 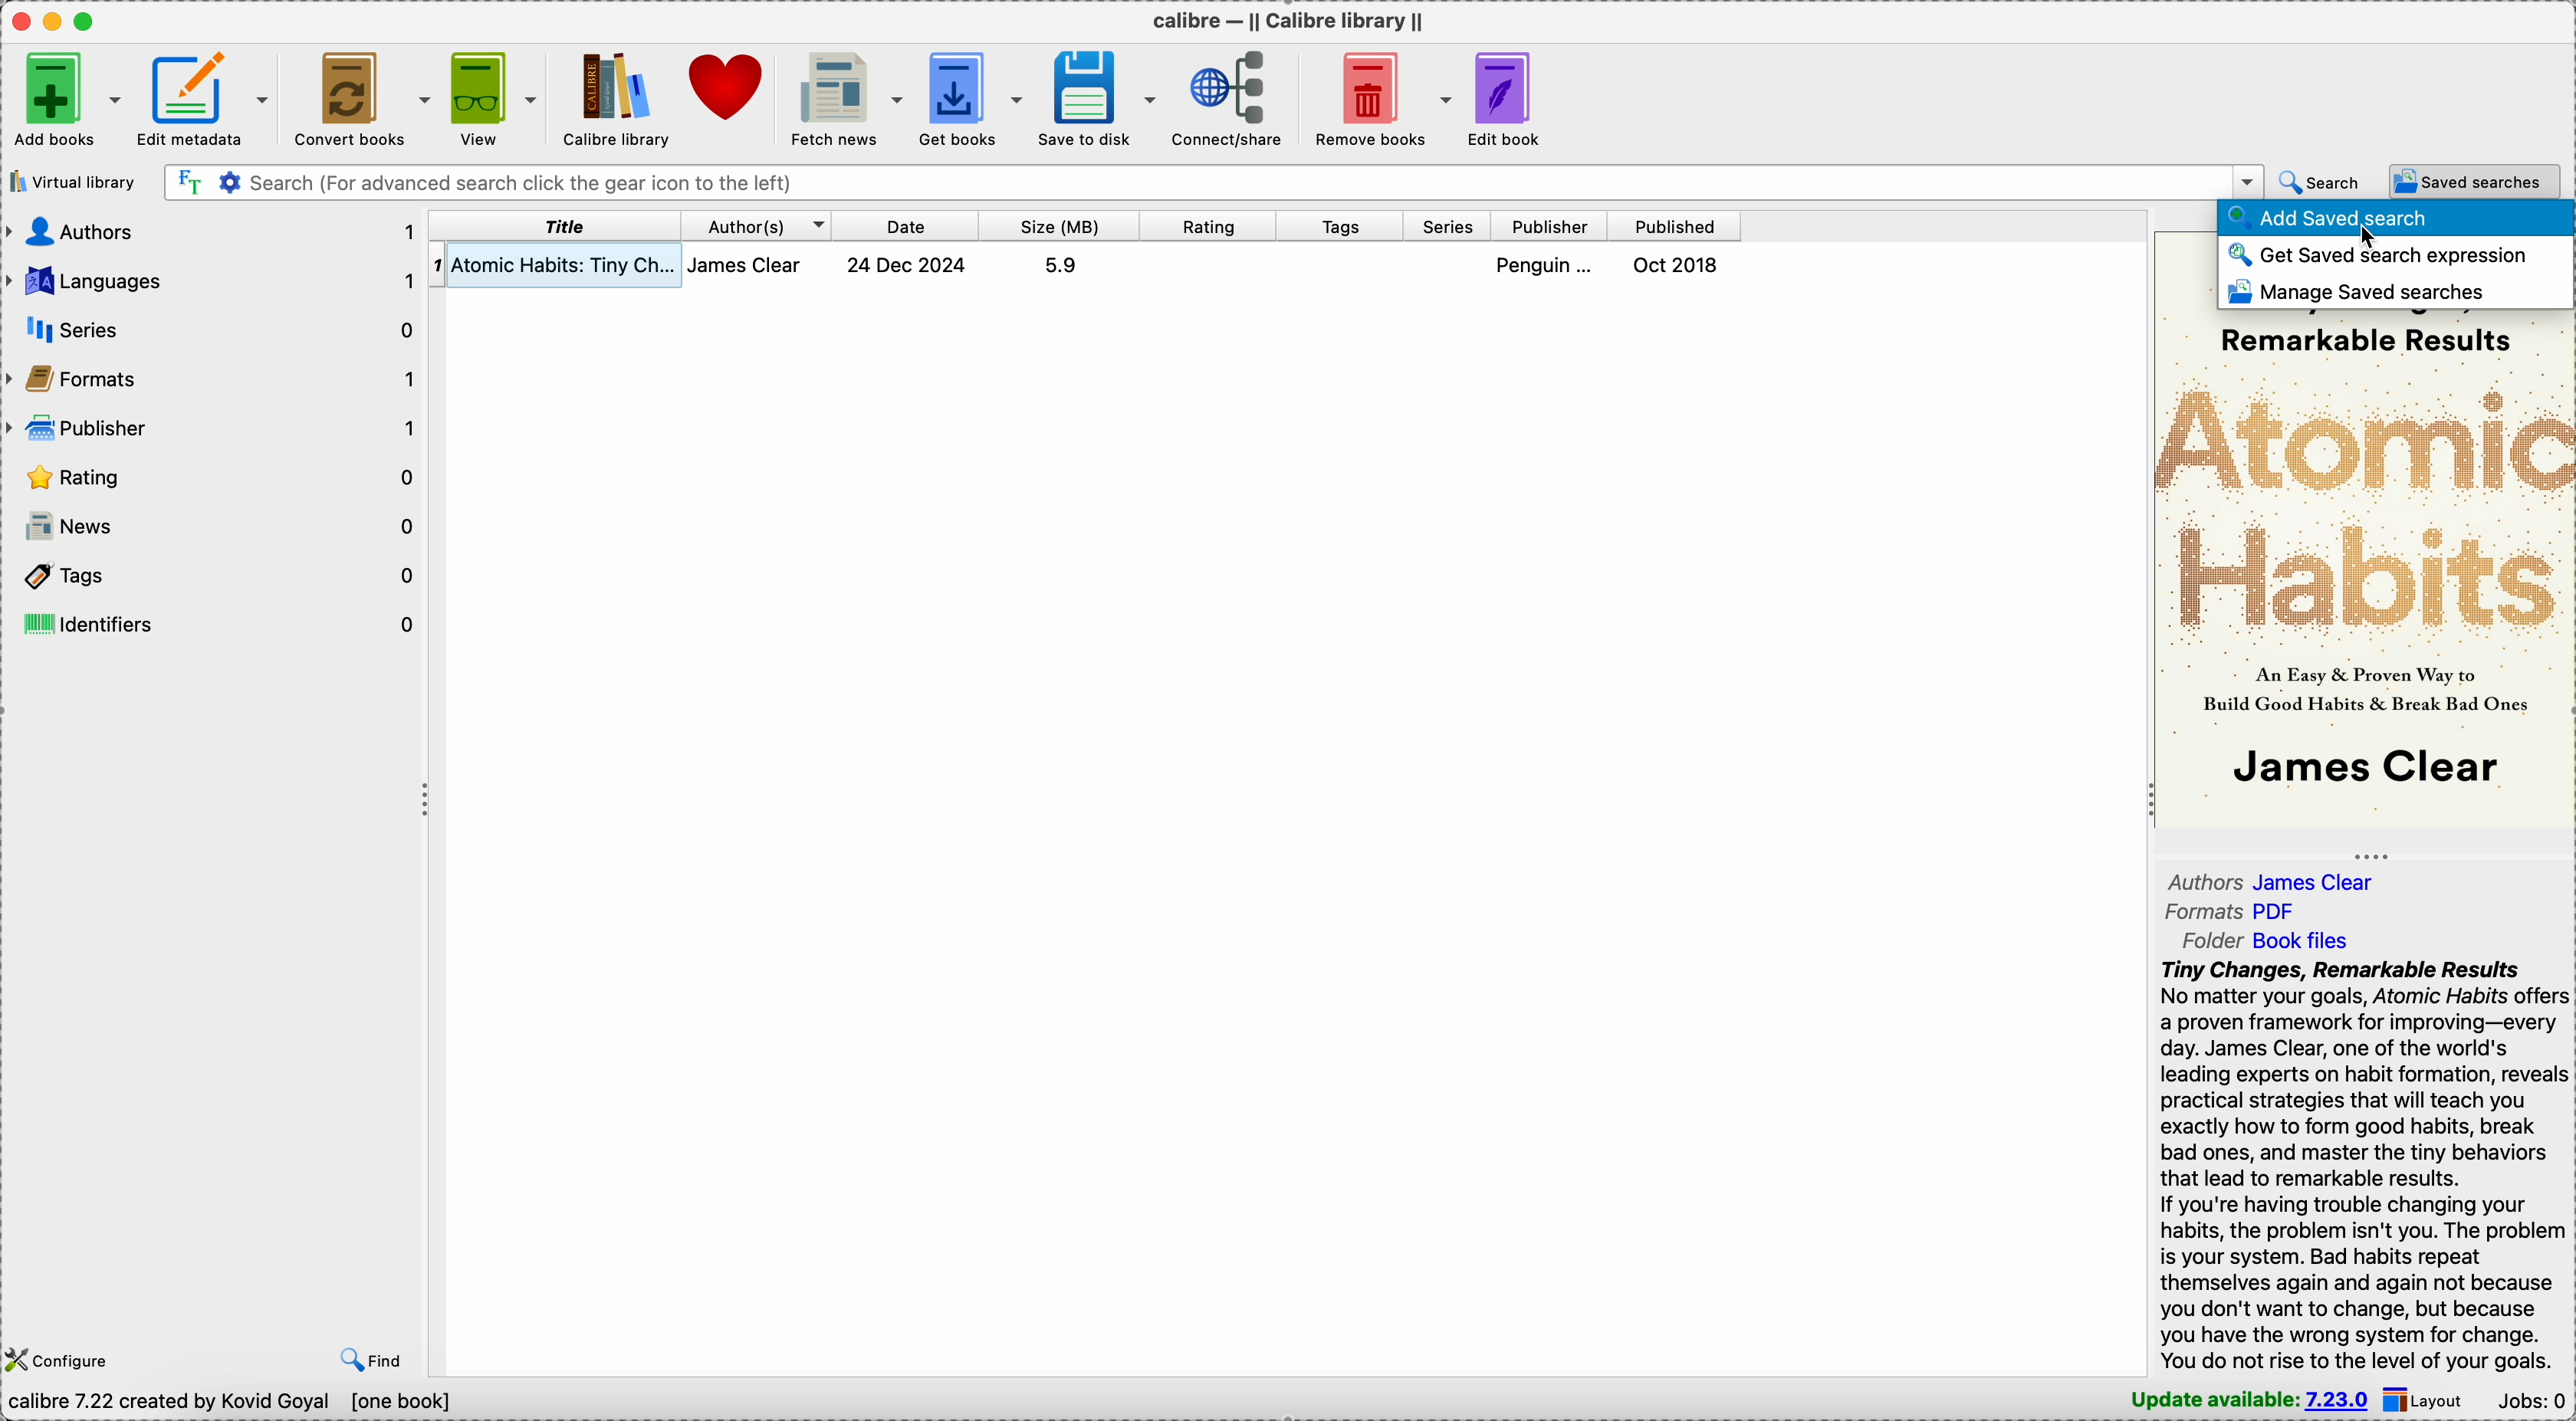 What do you see at coordinates (1678, 265) in the screenshot?
I see `Oct 2018` at bounding box center [1678, 265].